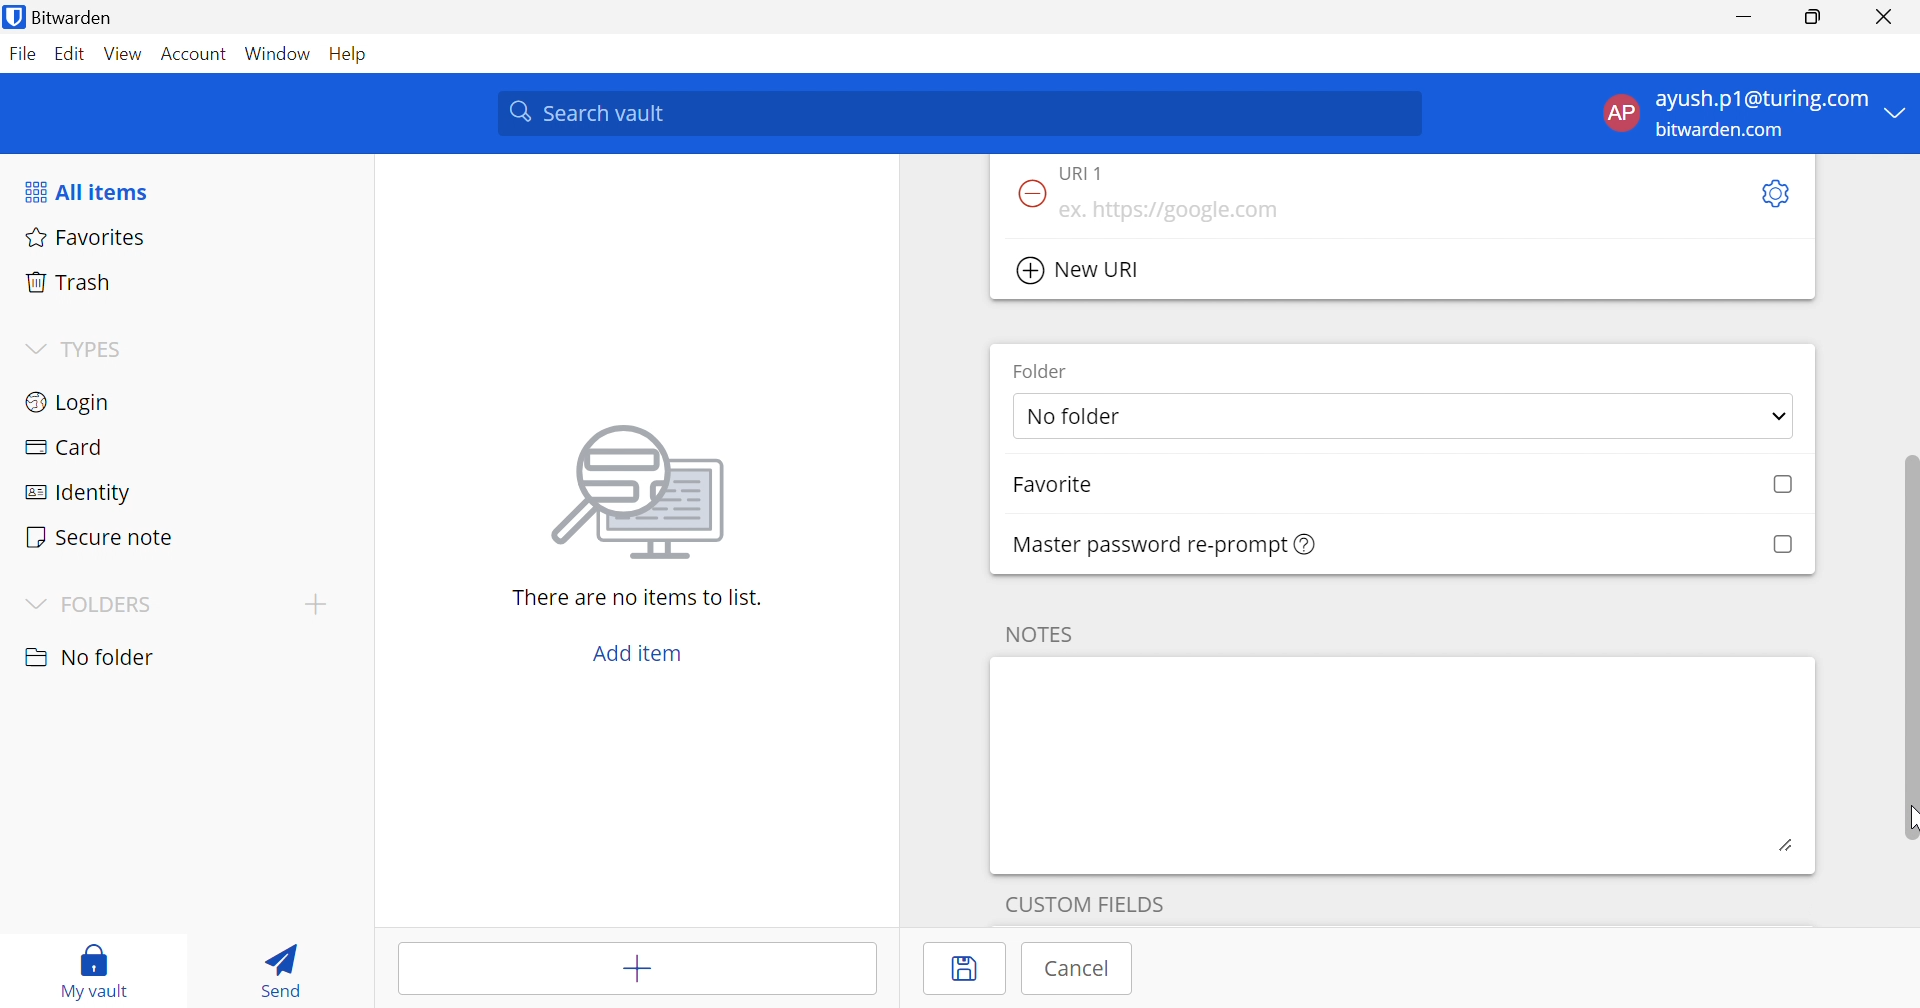 This screenshot has height=1008, width=1920. I want to click on Favorites, so click(82, 235).